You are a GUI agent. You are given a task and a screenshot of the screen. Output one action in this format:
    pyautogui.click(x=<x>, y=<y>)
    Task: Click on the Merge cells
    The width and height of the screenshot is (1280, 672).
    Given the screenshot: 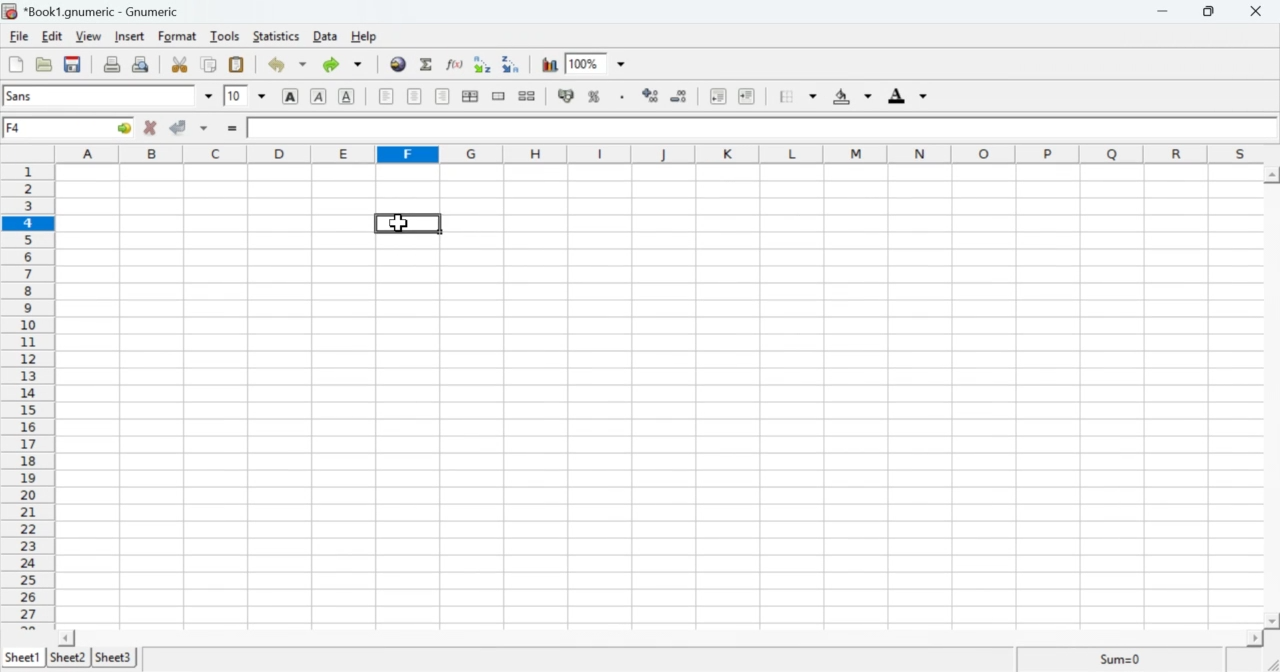 What is the action you would take?
    pyautogui.click(x=499, y=97)
    